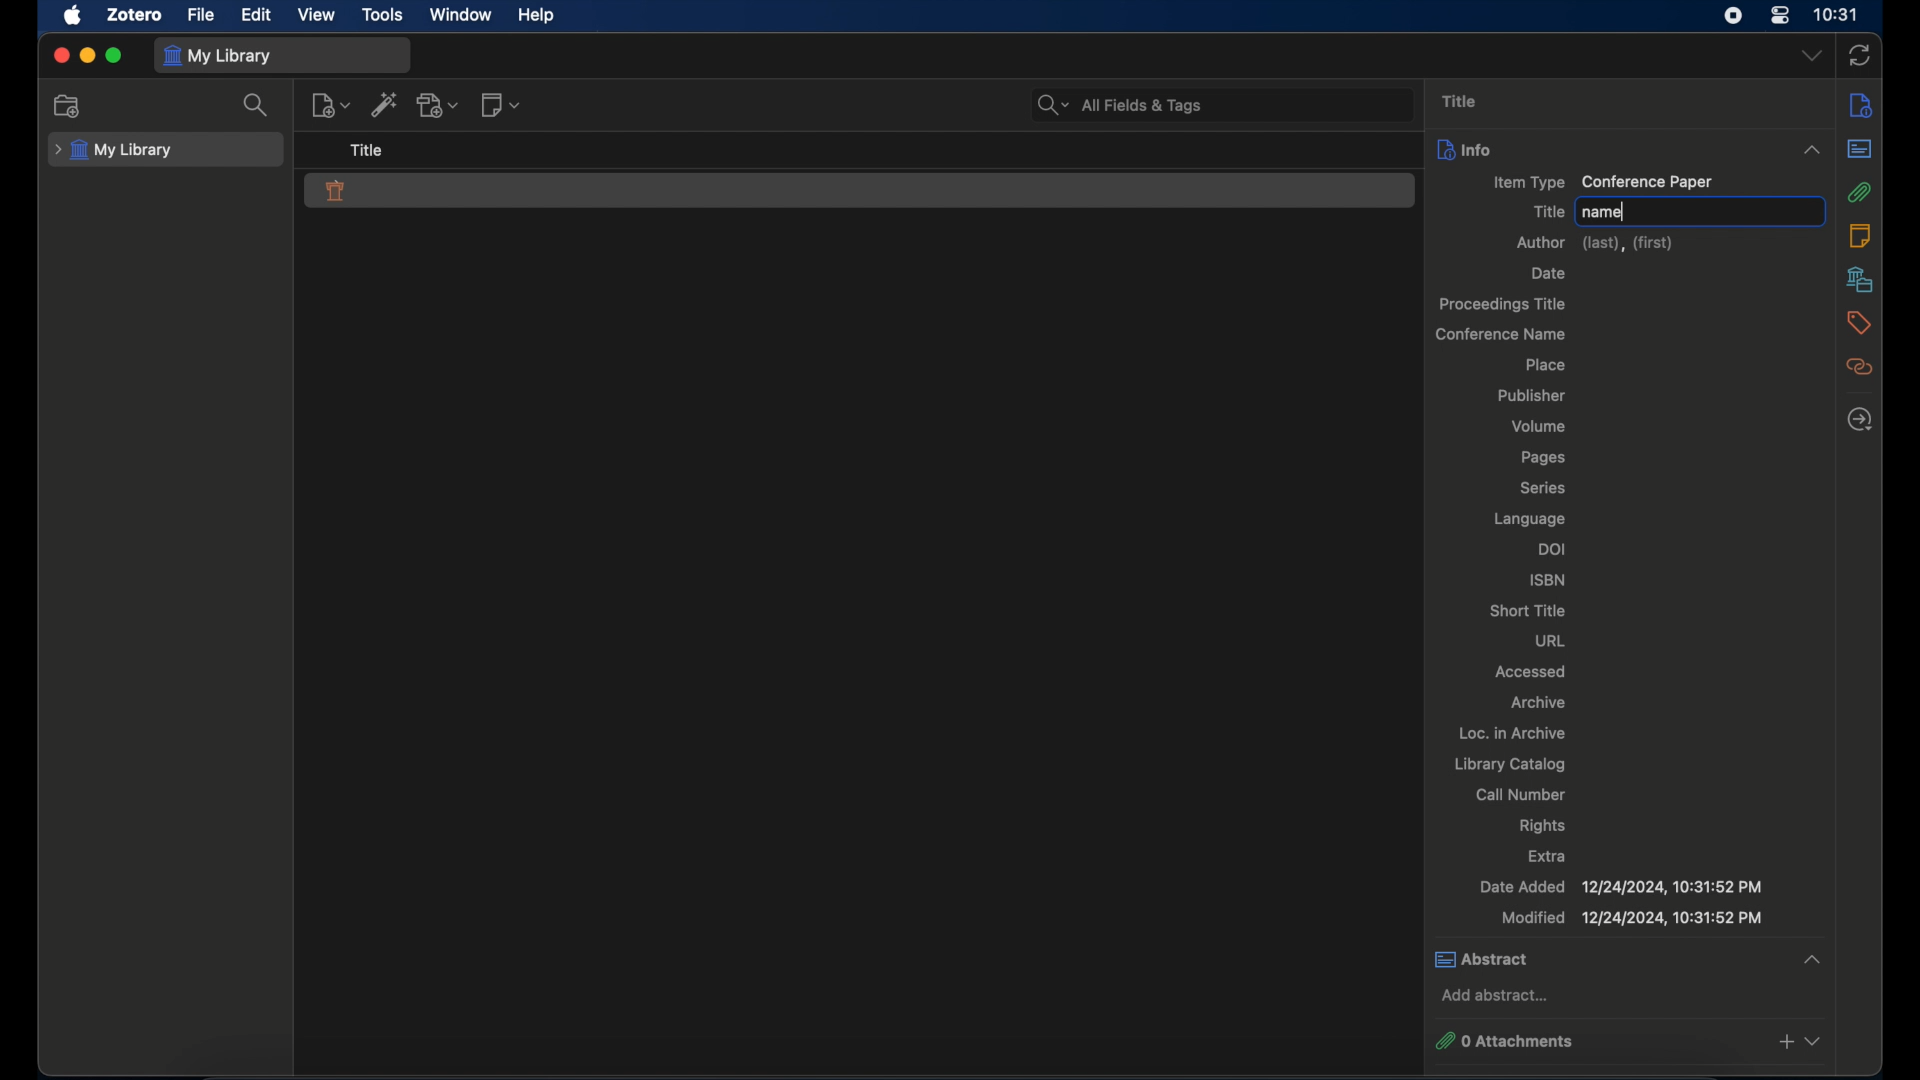  What do you see at coordinates (1812, 149) in the screenshot?
I see `dropdown` at bounding box center [1812, 149].